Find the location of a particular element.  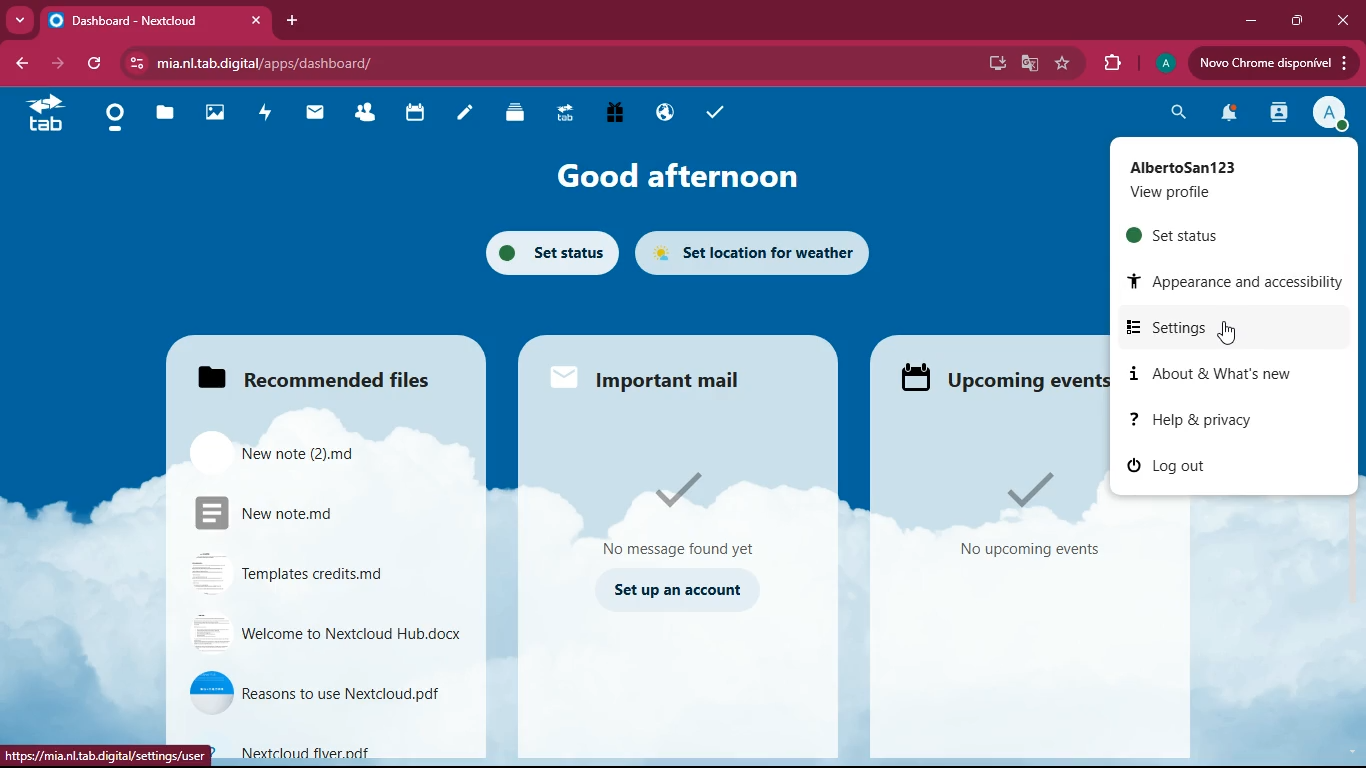

appearance is located at coordinates (1228, 283).